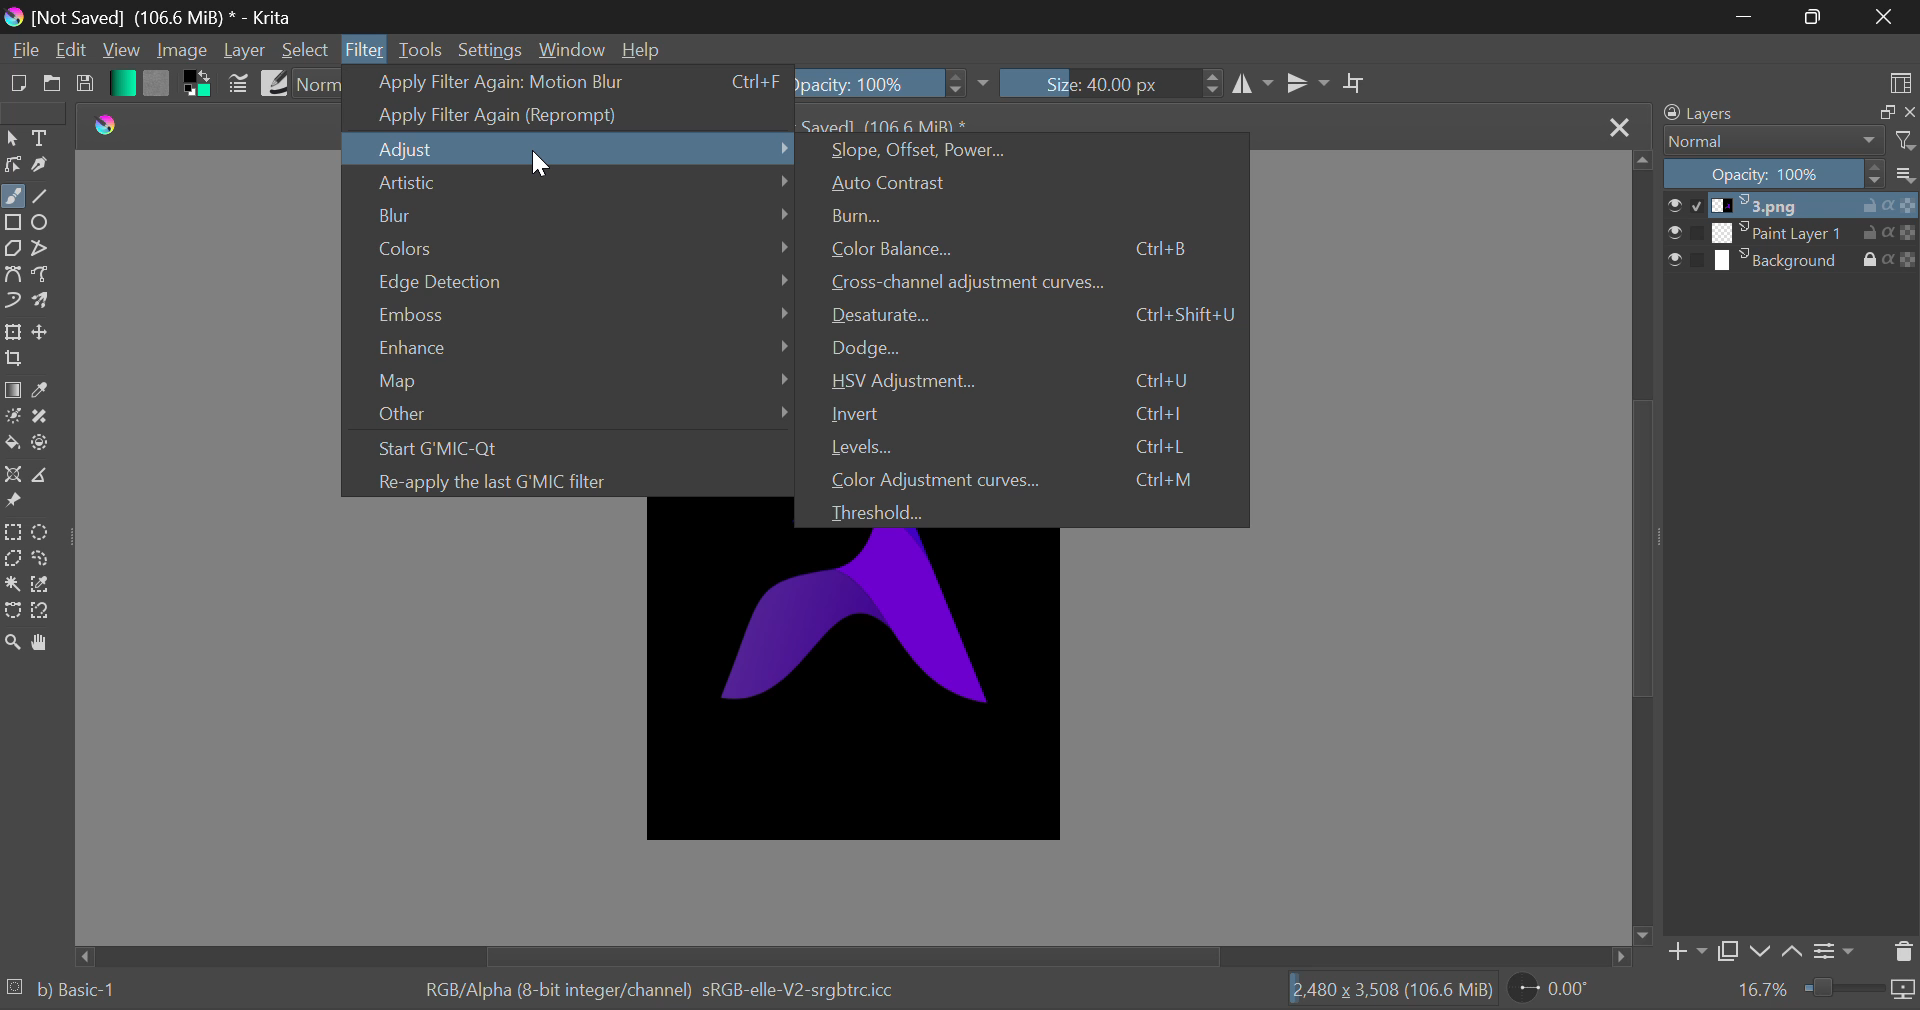 The height and width of the screenshot is (1010, 1920). Describe the element at coordinates (894, 81) in the screenshot. I see `Opacity 100%` at that location.